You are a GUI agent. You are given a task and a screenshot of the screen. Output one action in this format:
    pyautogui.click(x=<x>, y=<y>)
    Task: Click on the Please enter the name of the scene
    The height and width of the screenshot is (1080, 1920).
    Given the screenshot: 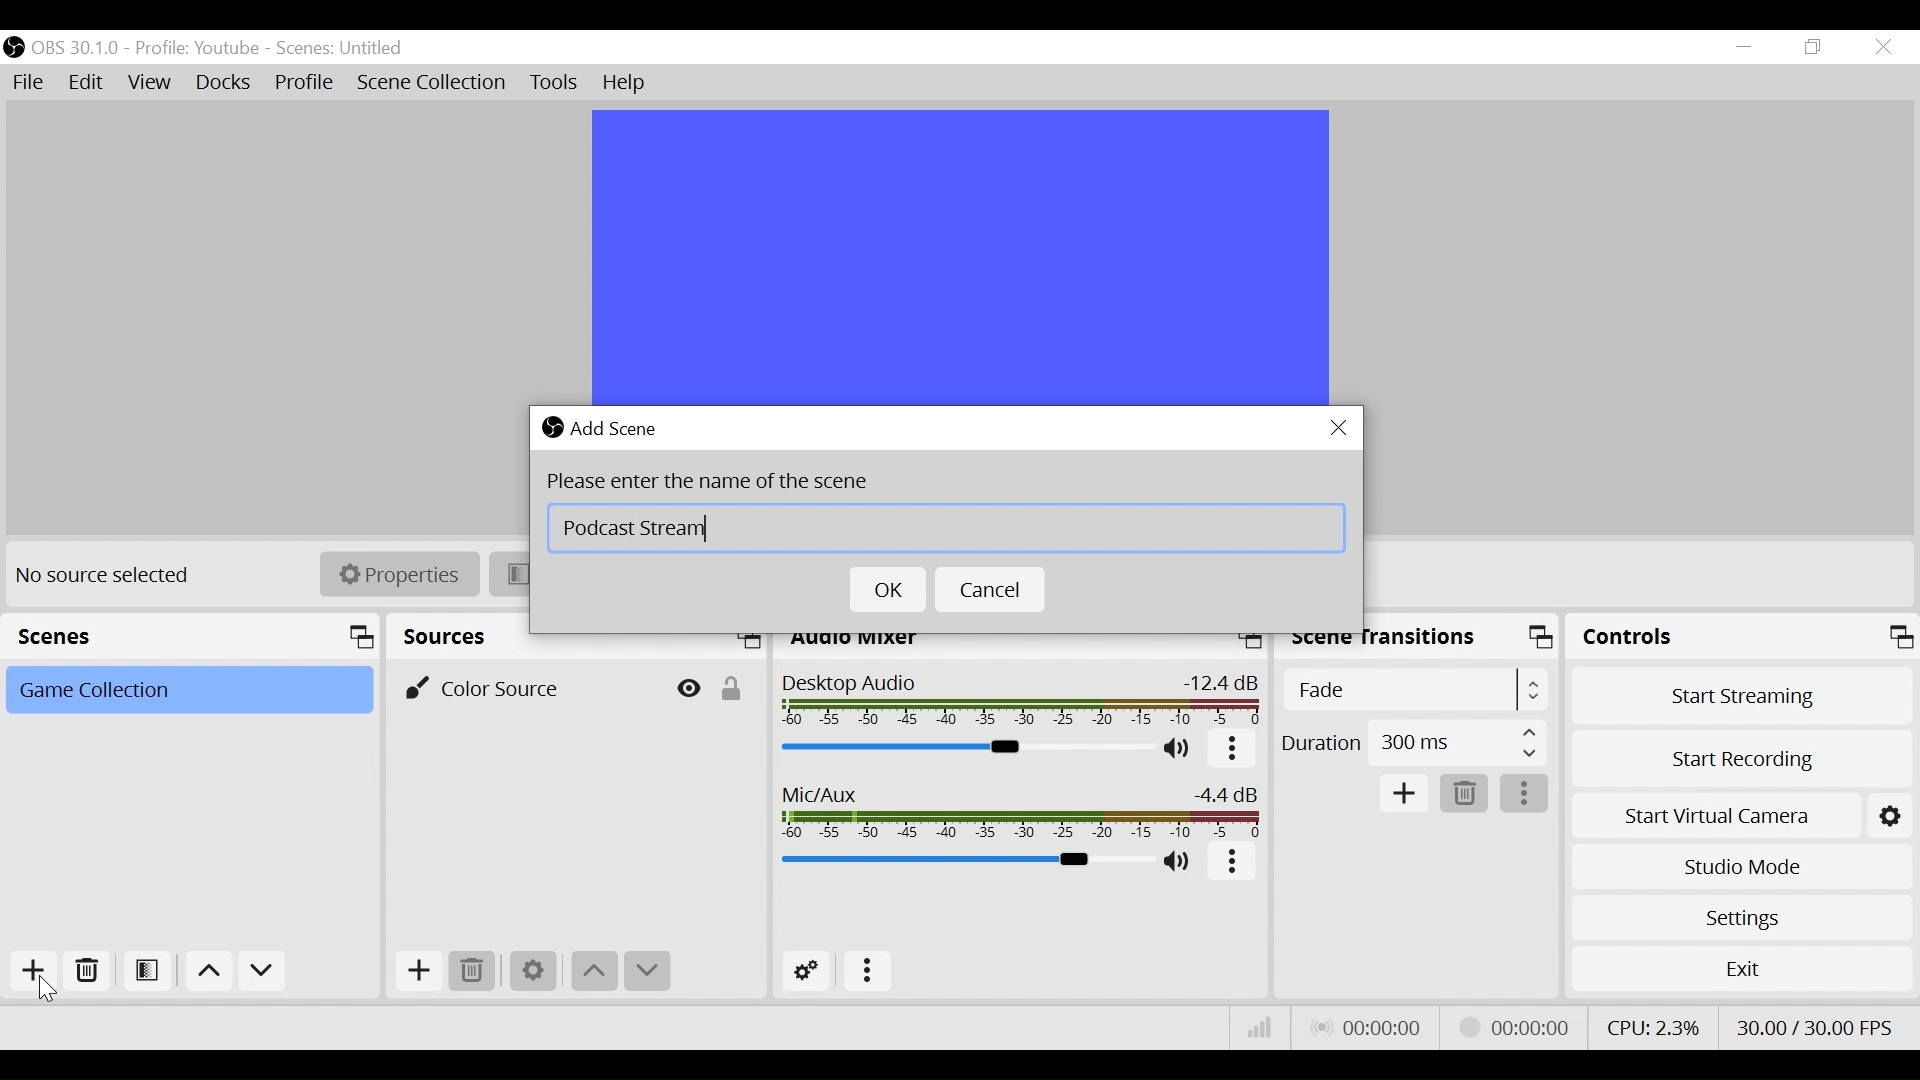 What is the action you would take?
    pyautogui.click(x=707, y=481)
    